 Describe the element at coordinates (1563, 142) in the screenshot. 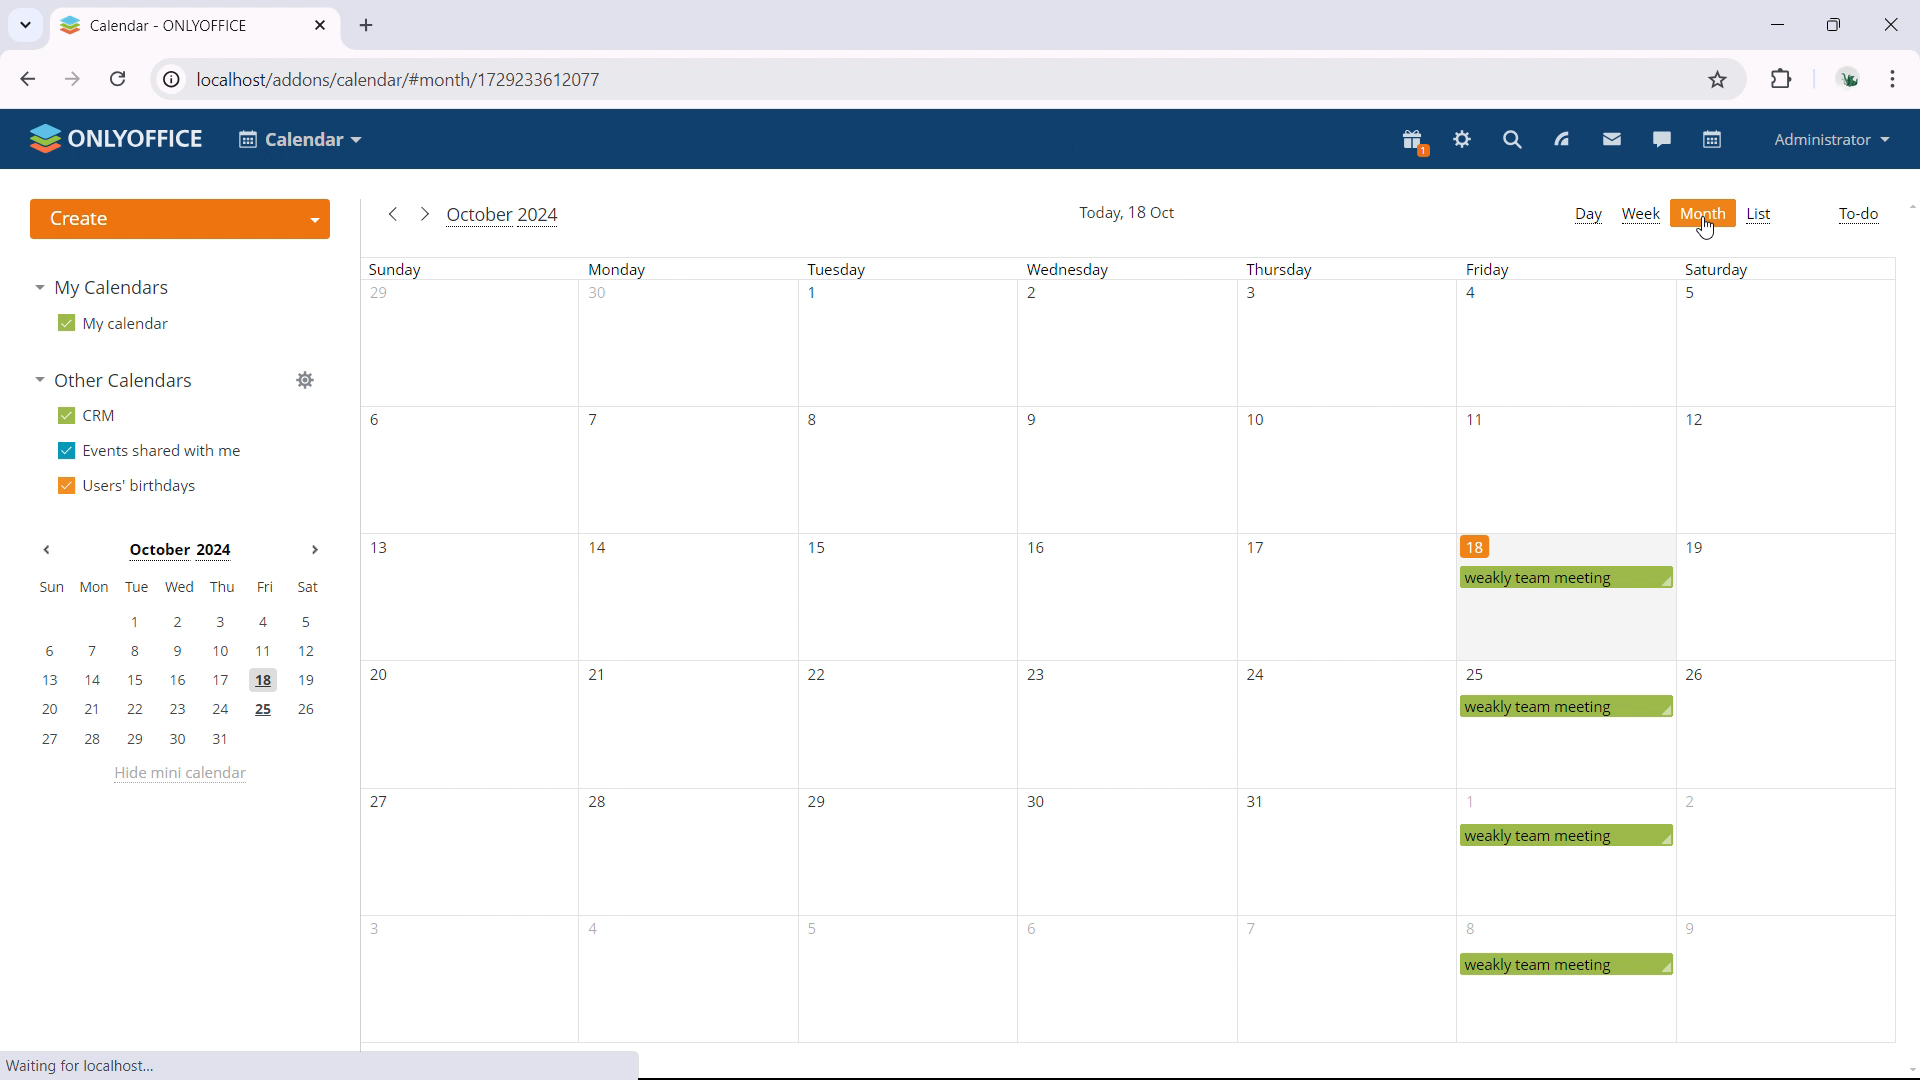

I see `feed` at that location.